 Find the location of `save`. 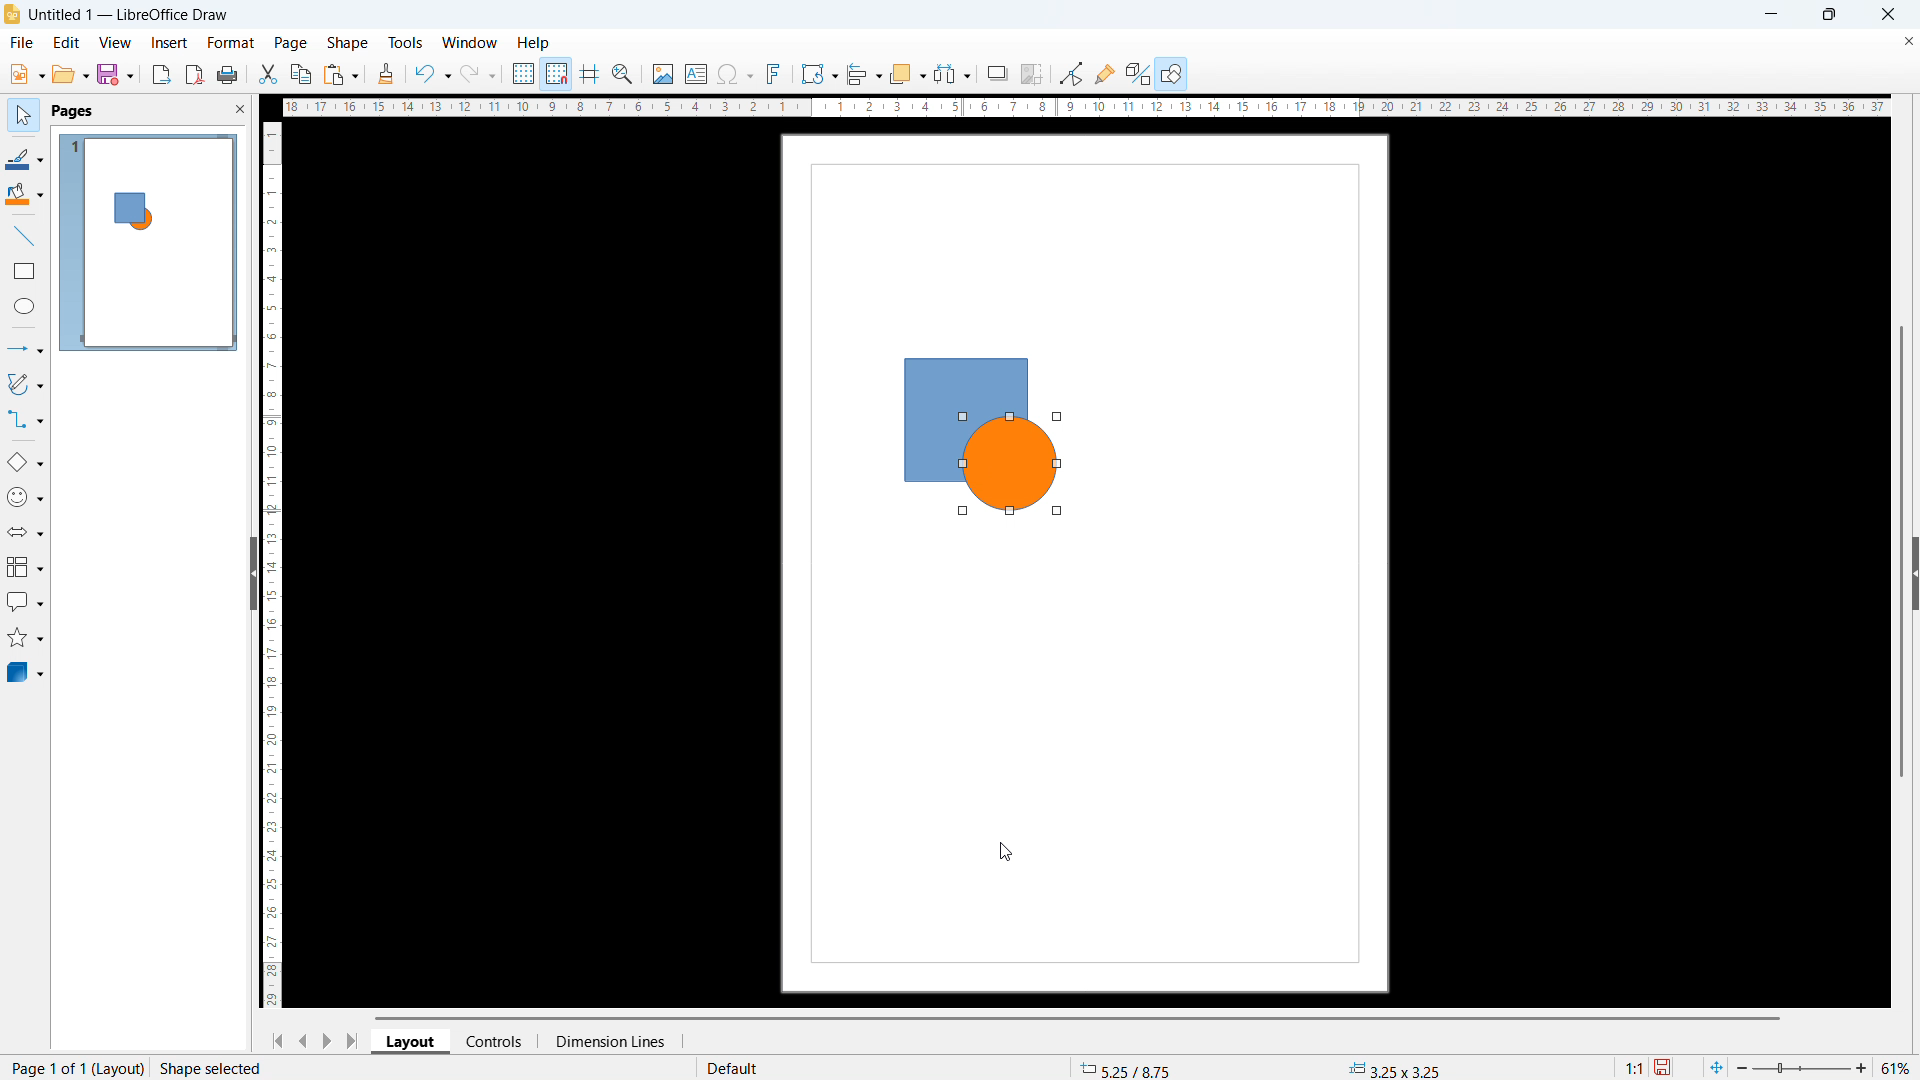

save is located at coordinates (1665, 1066).